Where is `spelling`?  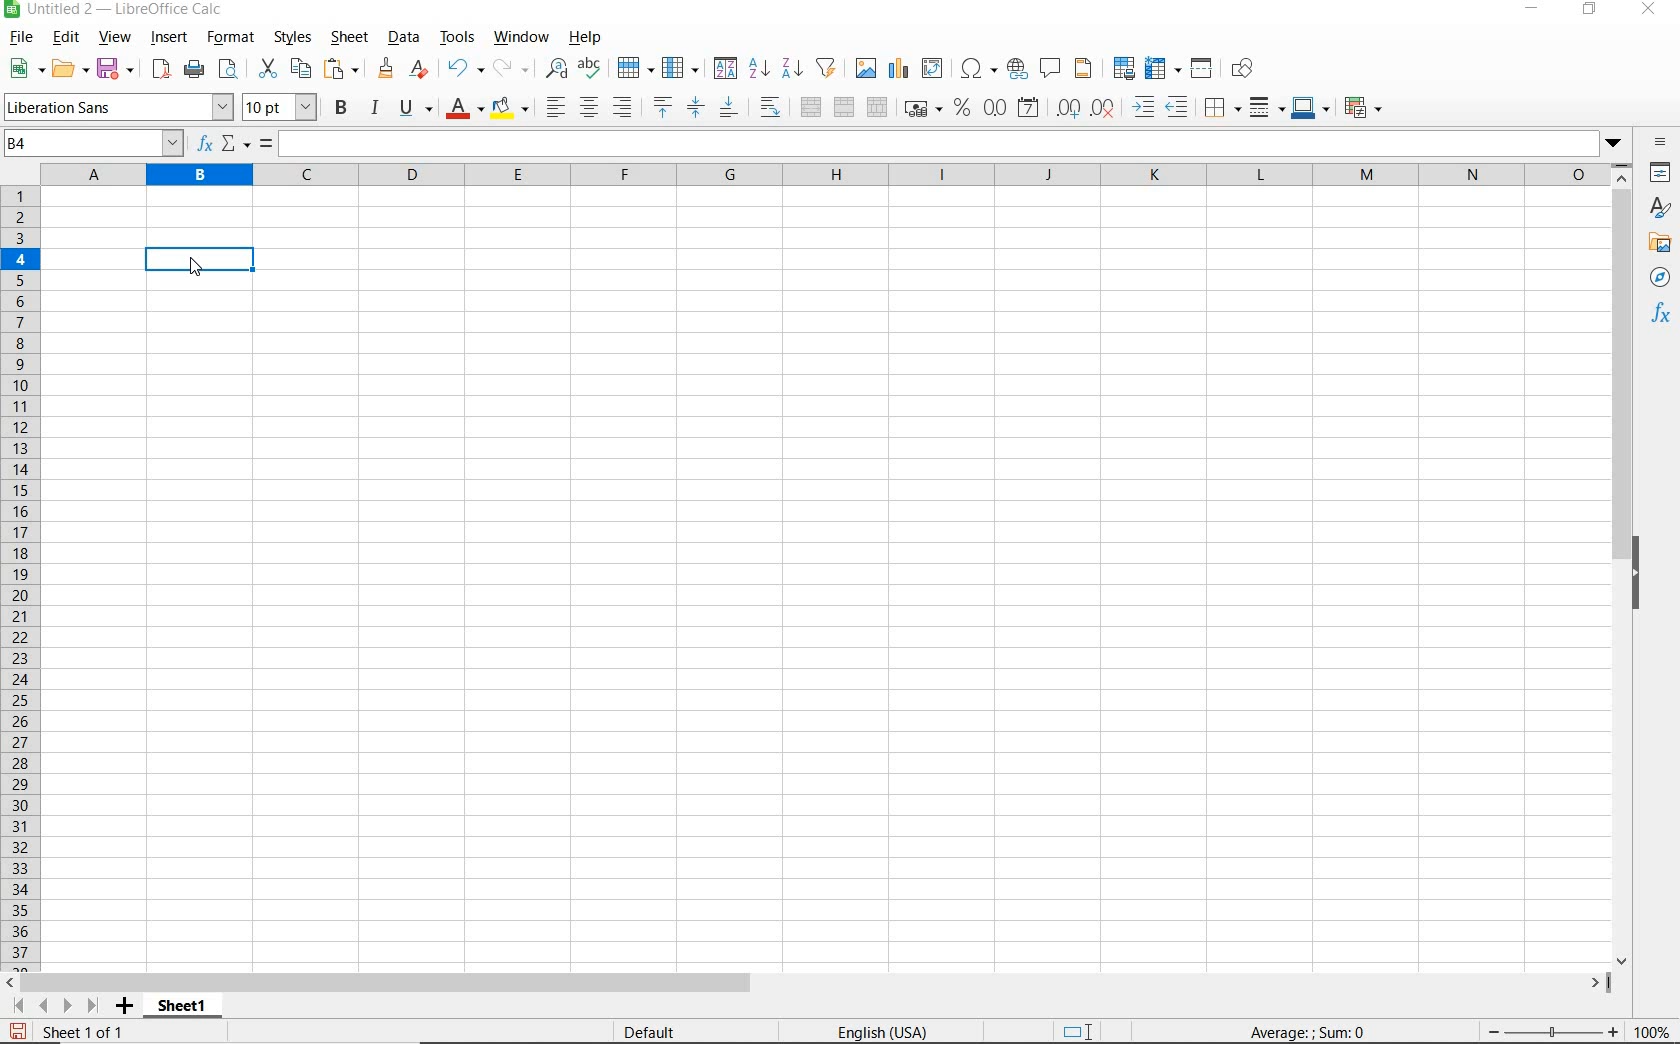
spelling is located at coordinates (590, 69).